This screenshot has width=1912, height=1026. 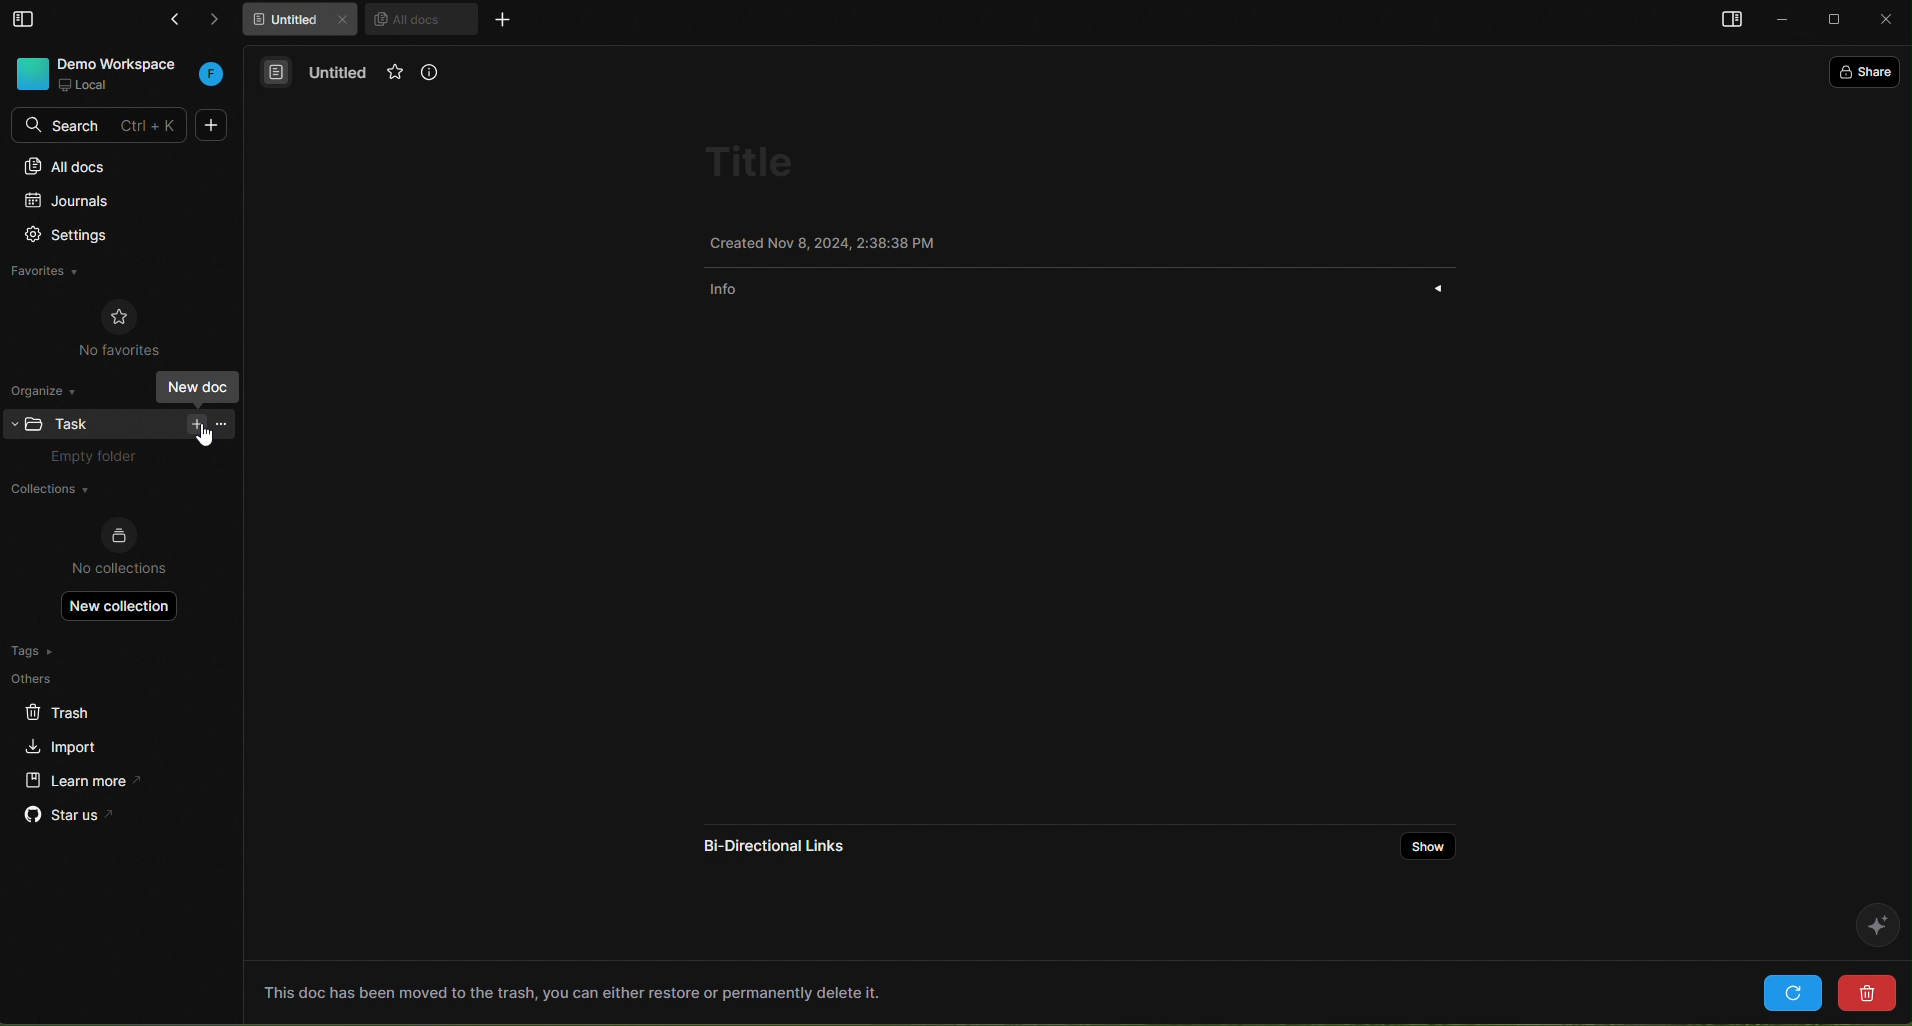 What do you see at coordinates (212, 125) in the screenshot?
I see `new doc` at bounding box center [212, 125].